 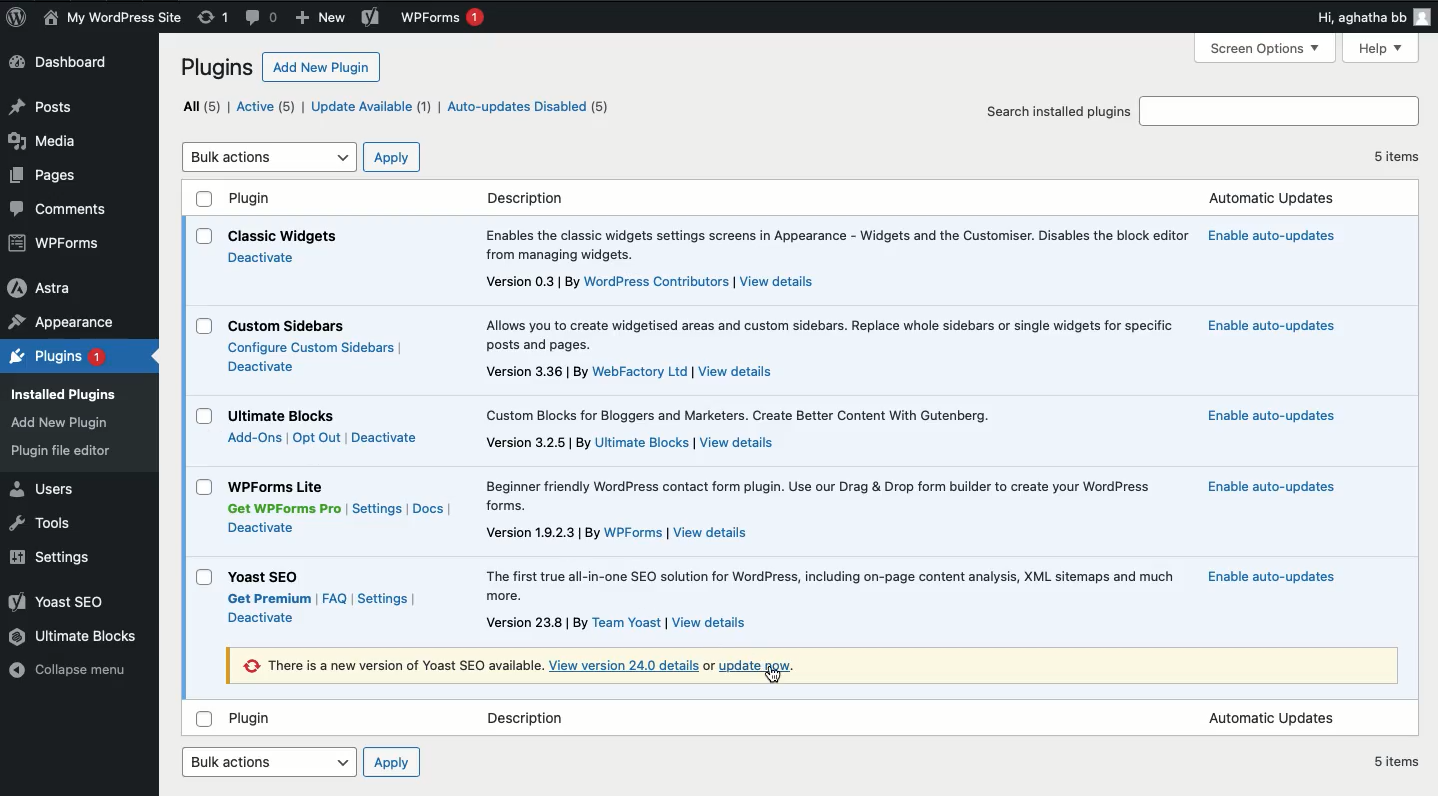 I want to click on Checkbox, so click(x=204, y=198).